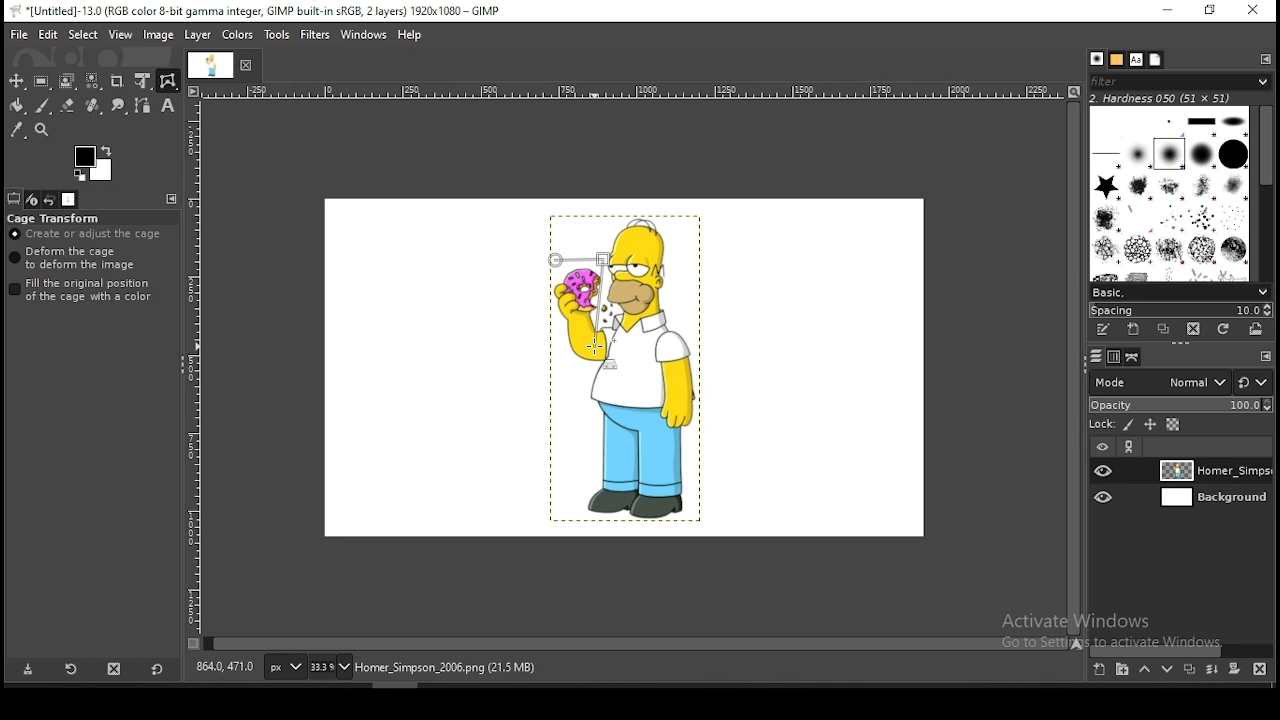 This screenshot has height=720, width=1280. What do you see at coordinates (1253, 382) in the screenshot?
I see `rest` at bounding box center [1253, 382].